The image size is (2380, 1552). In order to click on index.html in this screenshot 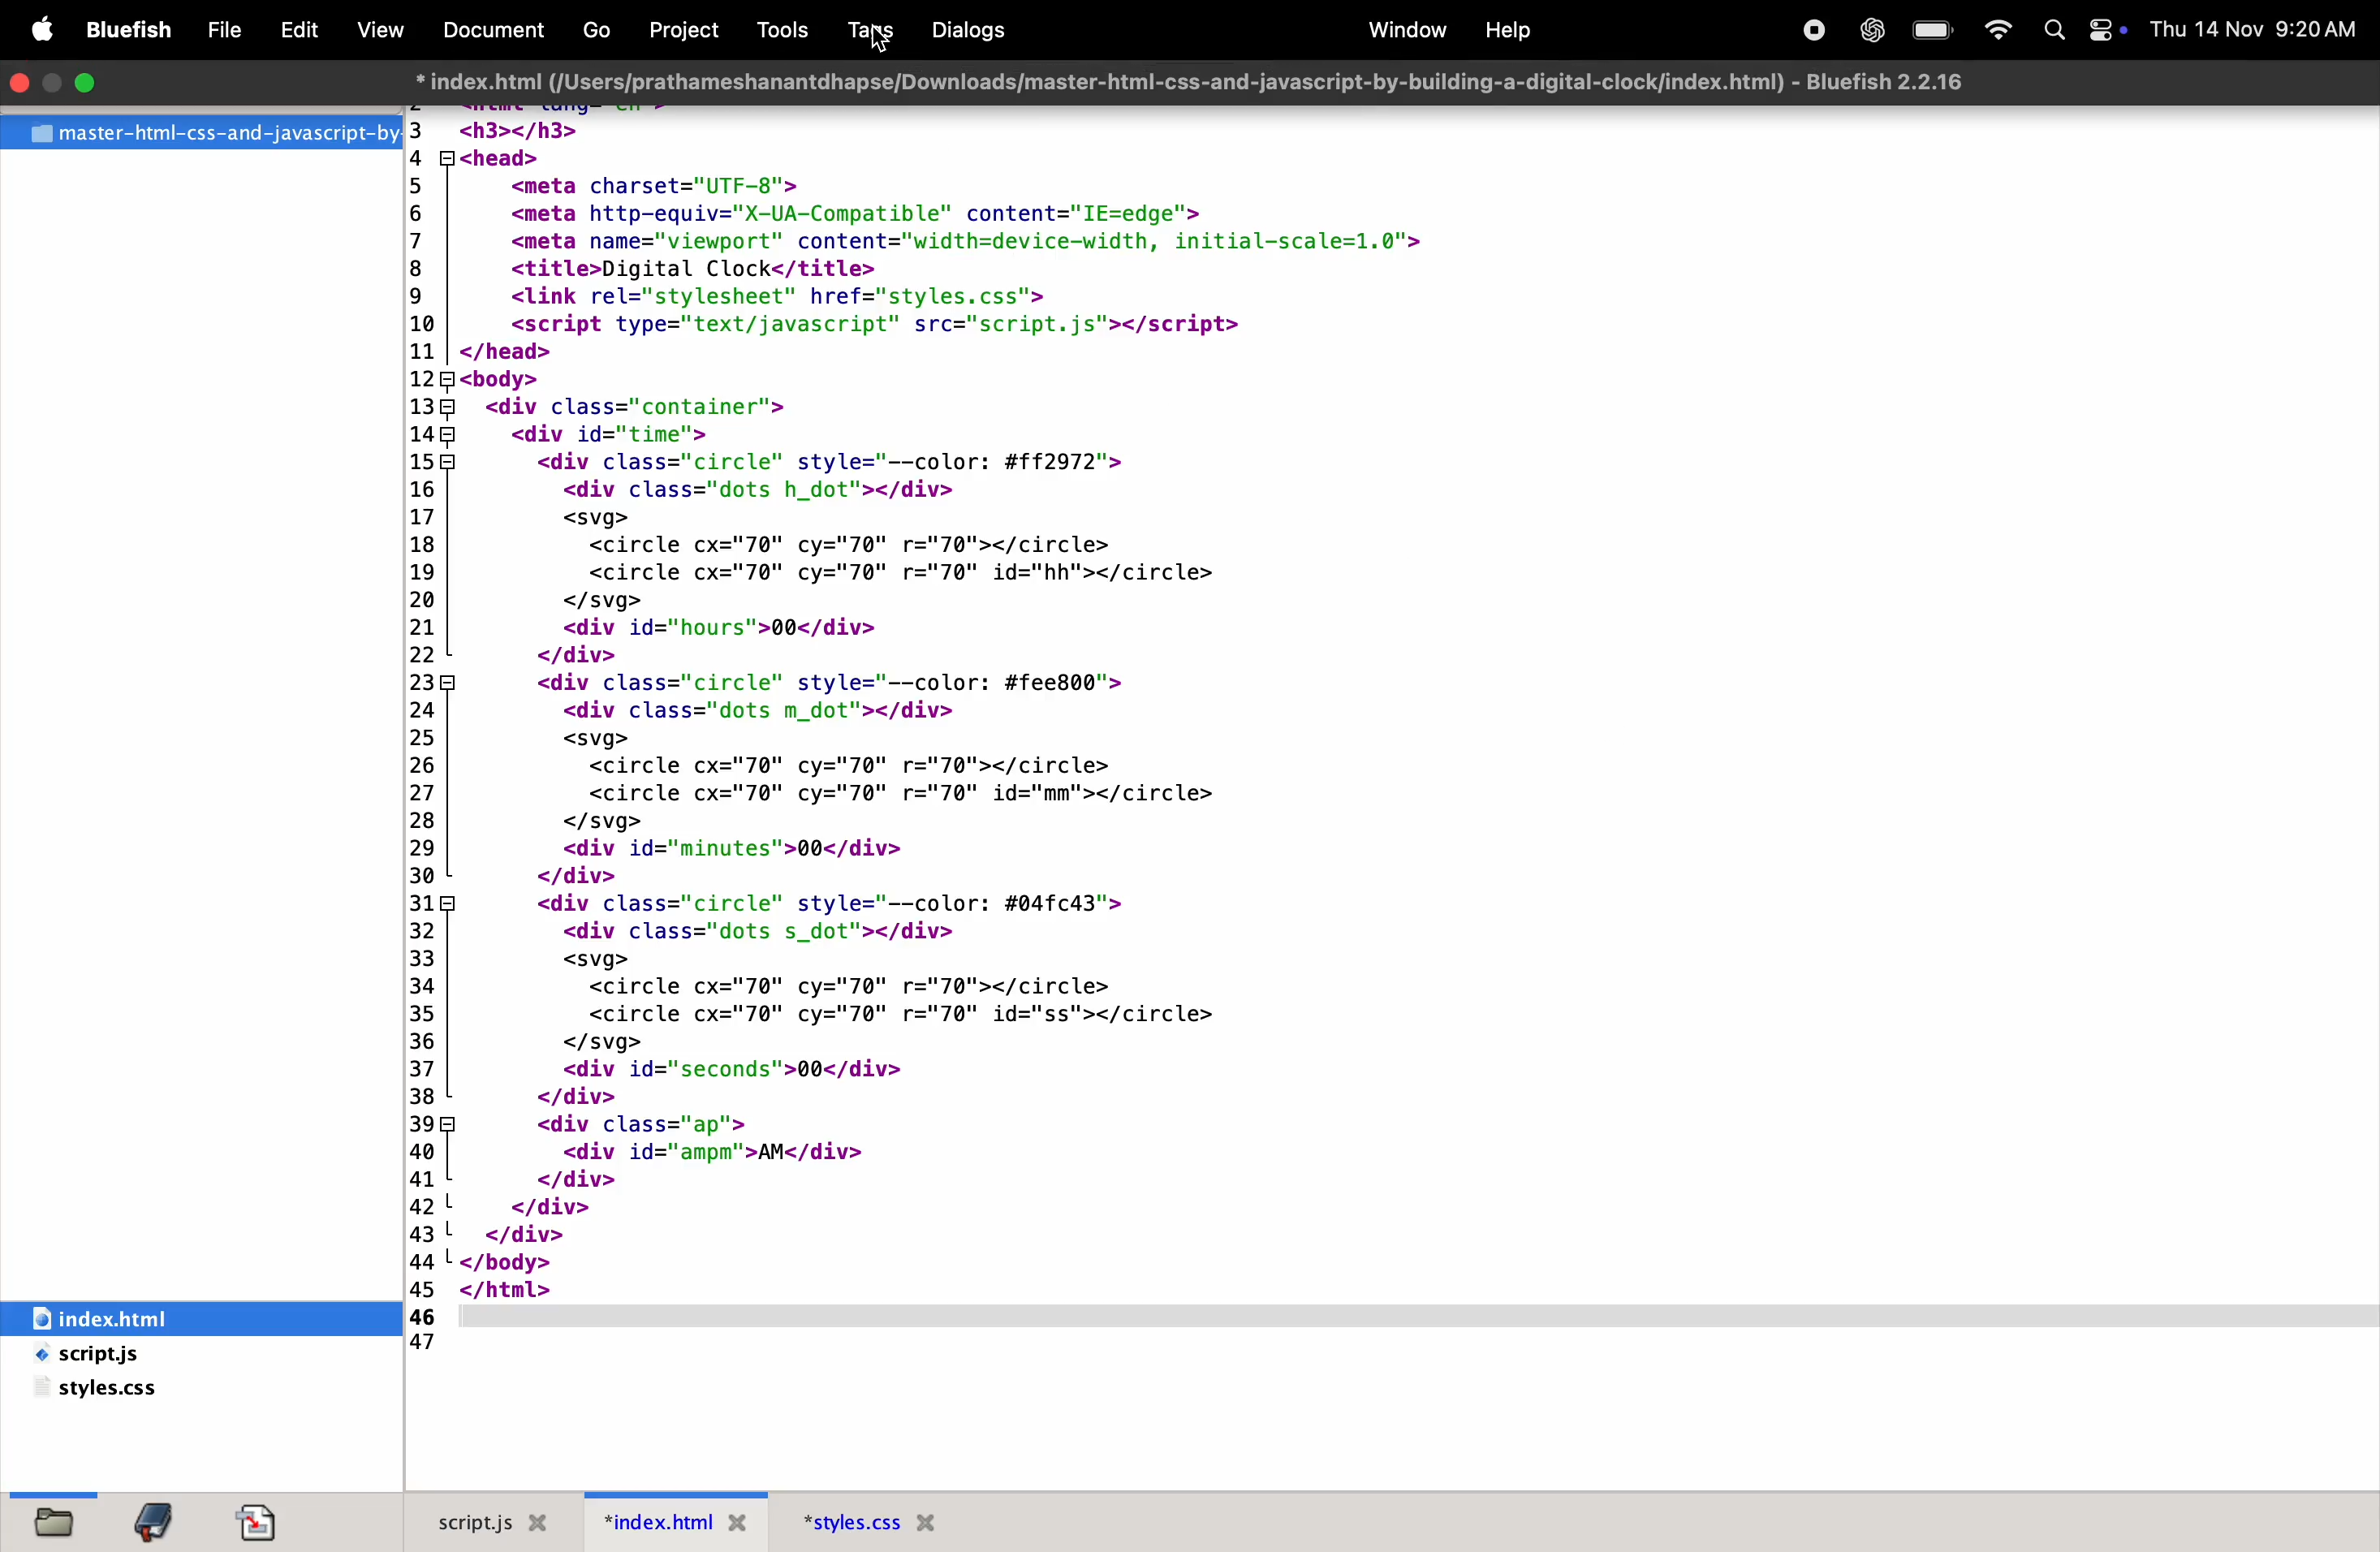, I will do `click(679, 1520)`.